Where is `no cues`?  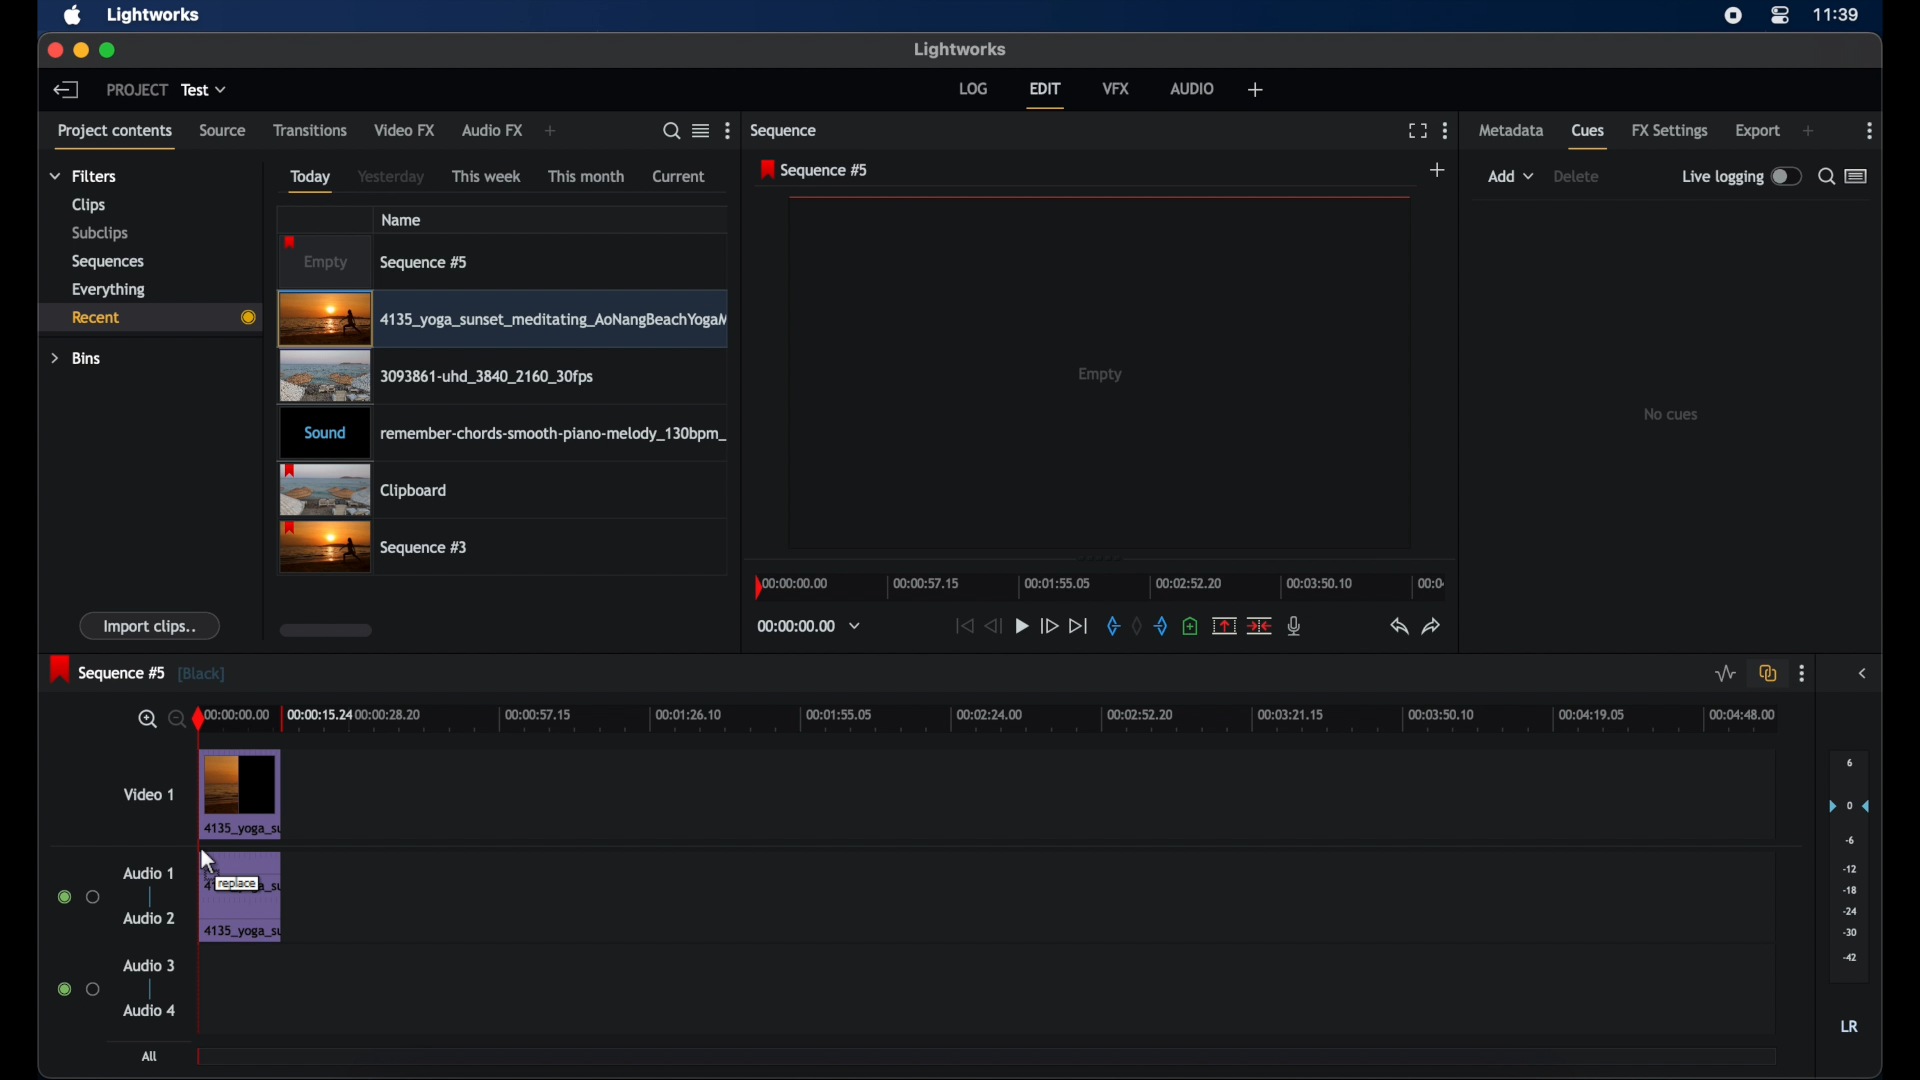
no cues is located at coordinates (1673, 414).